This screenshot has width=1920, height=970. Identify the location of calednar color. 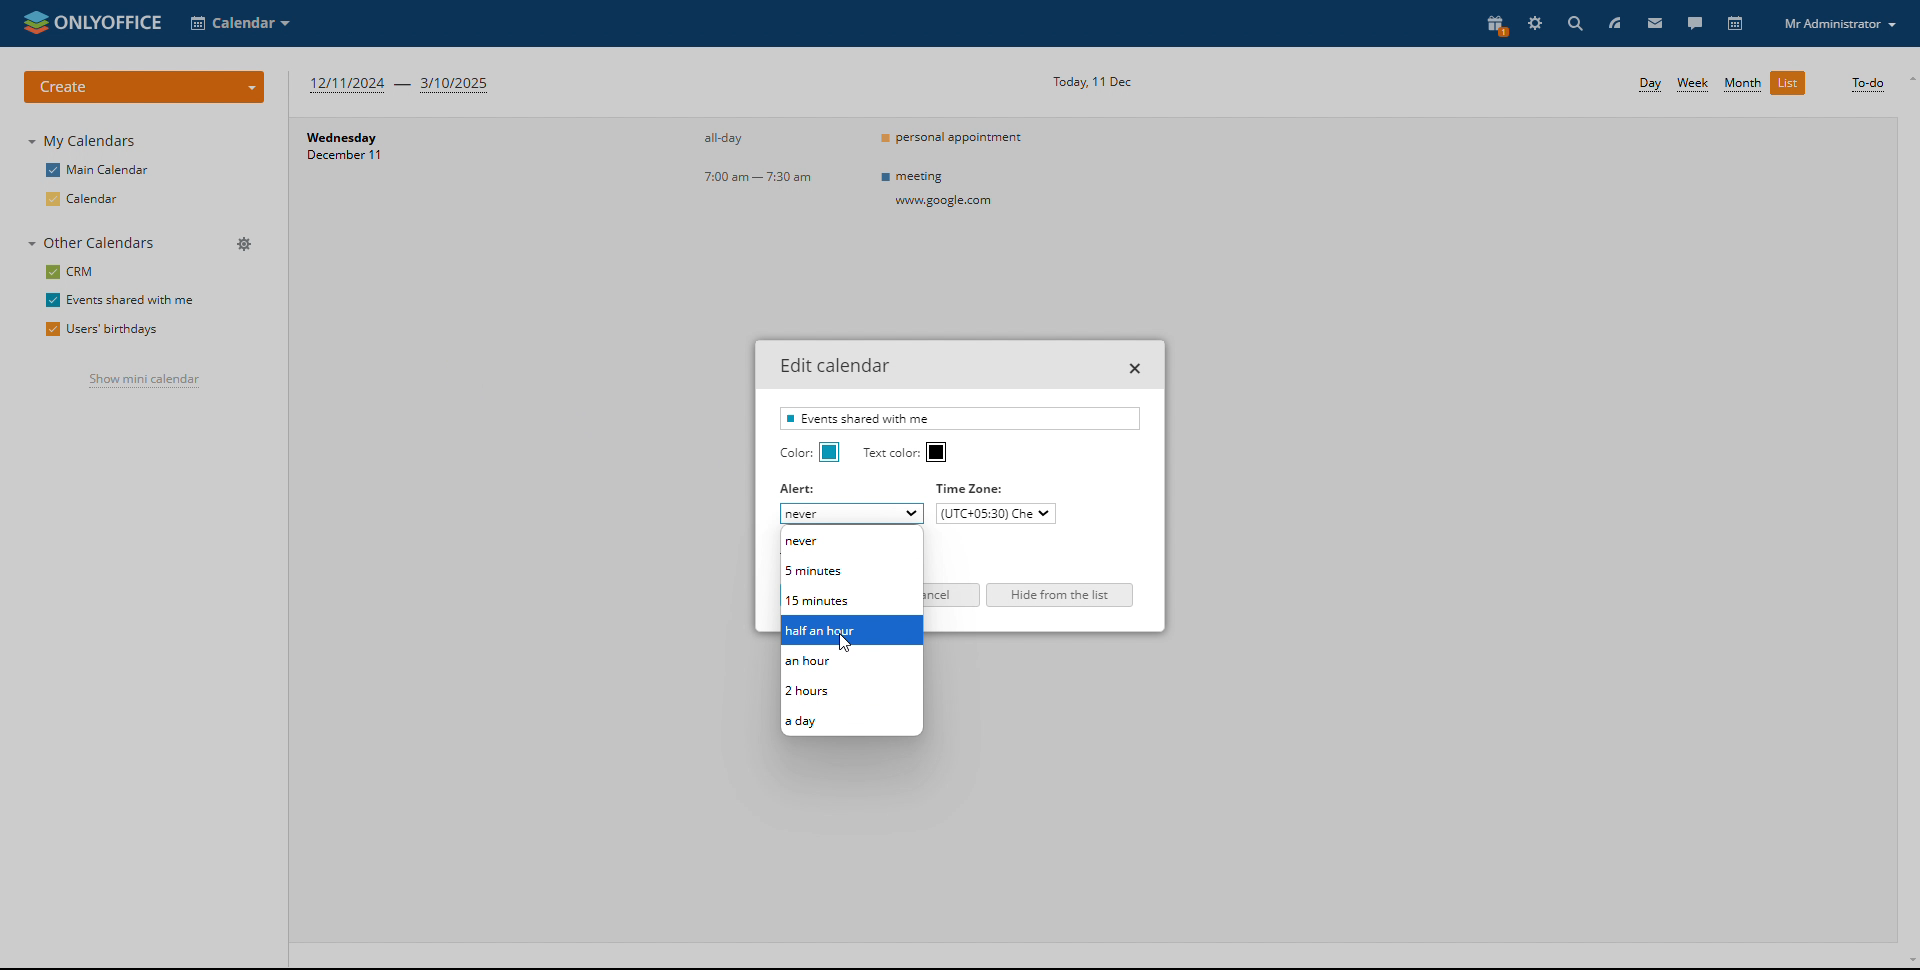
(830, 452).